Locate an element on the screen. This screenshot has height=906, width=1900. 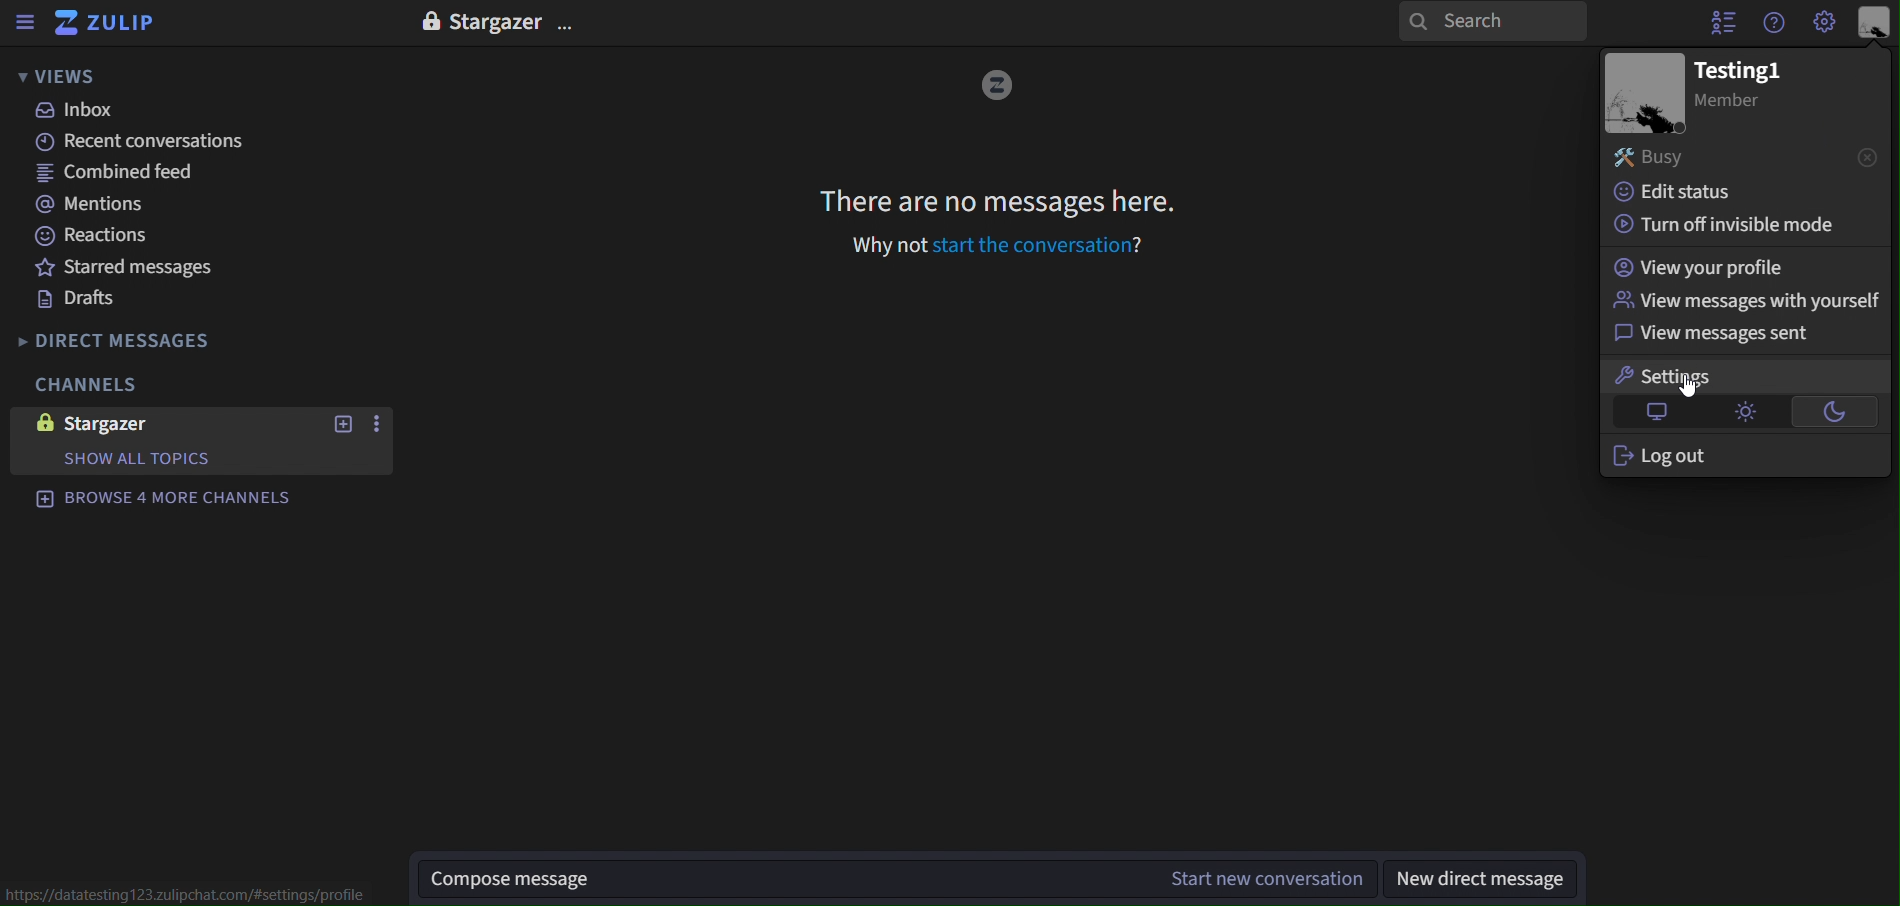
get help is located at coordinates (1775, 23).